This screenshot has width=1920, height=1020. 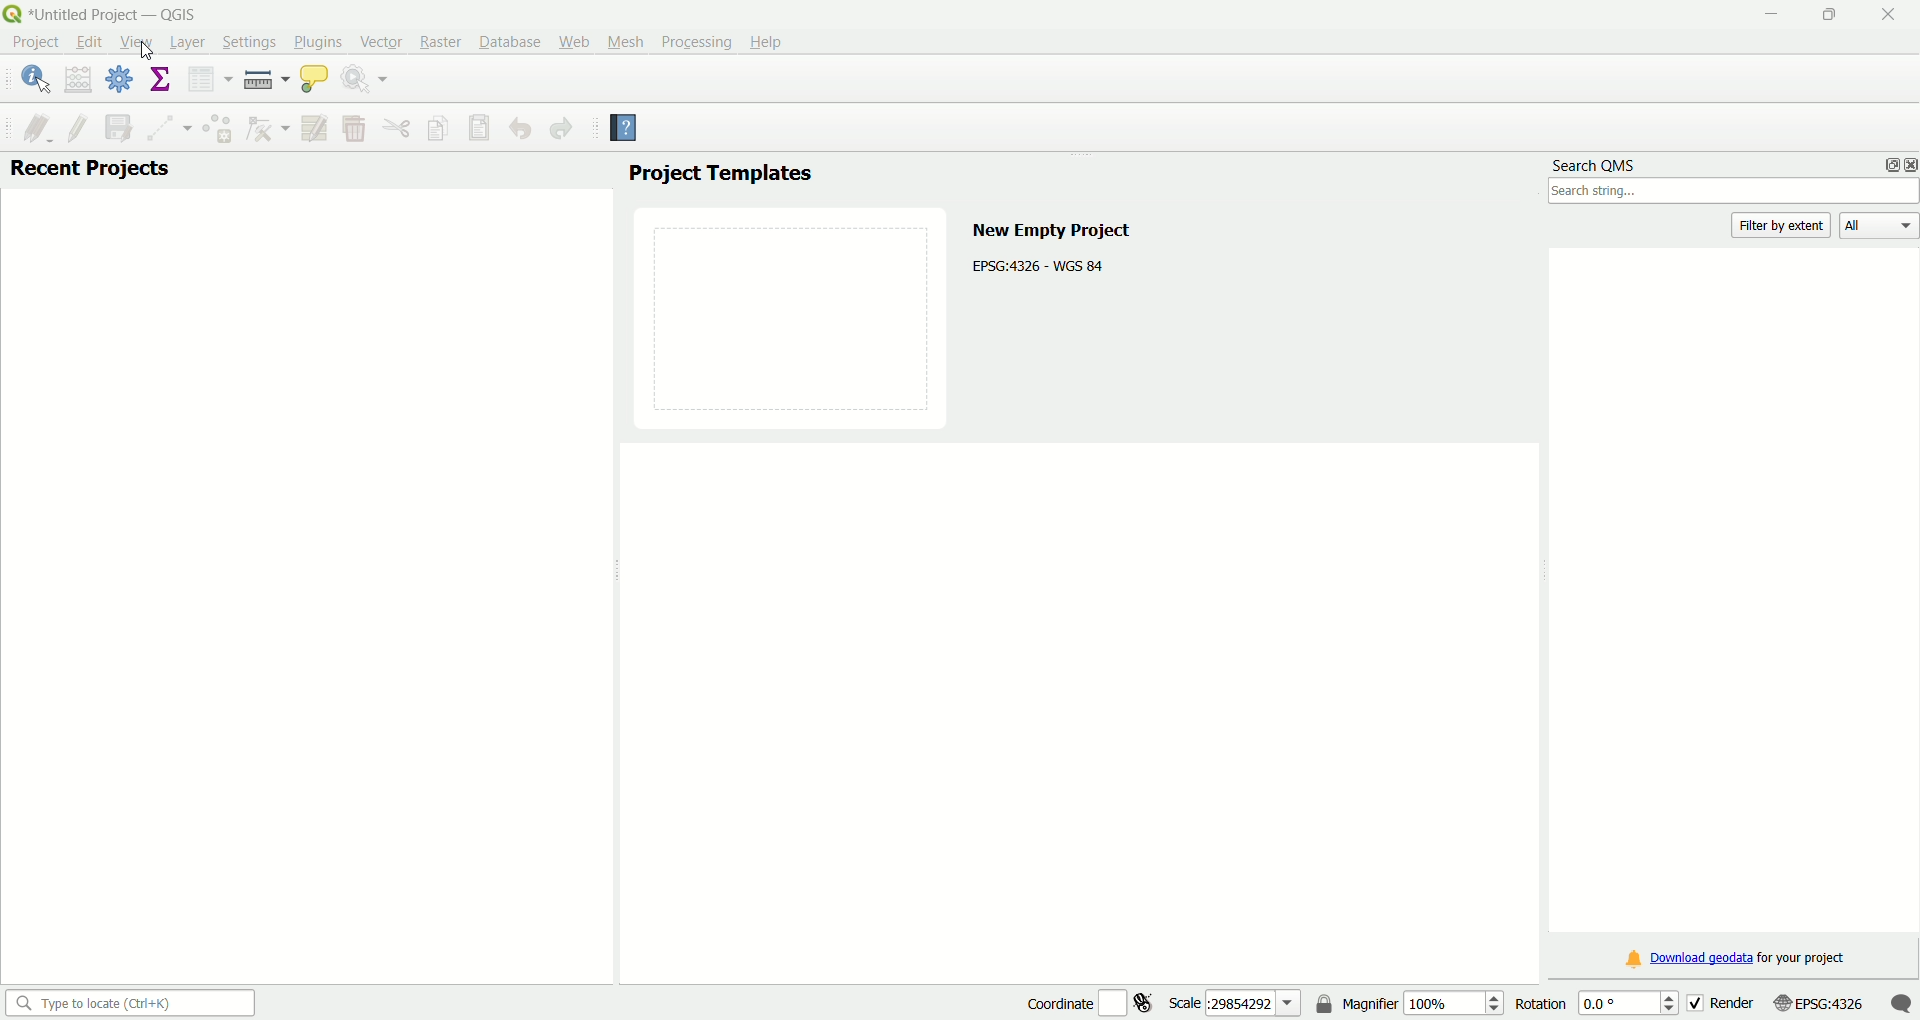 What do you see at coordinates (245, 42) in the screenshot?
I see `Settings` at bounding box center [245, 42].